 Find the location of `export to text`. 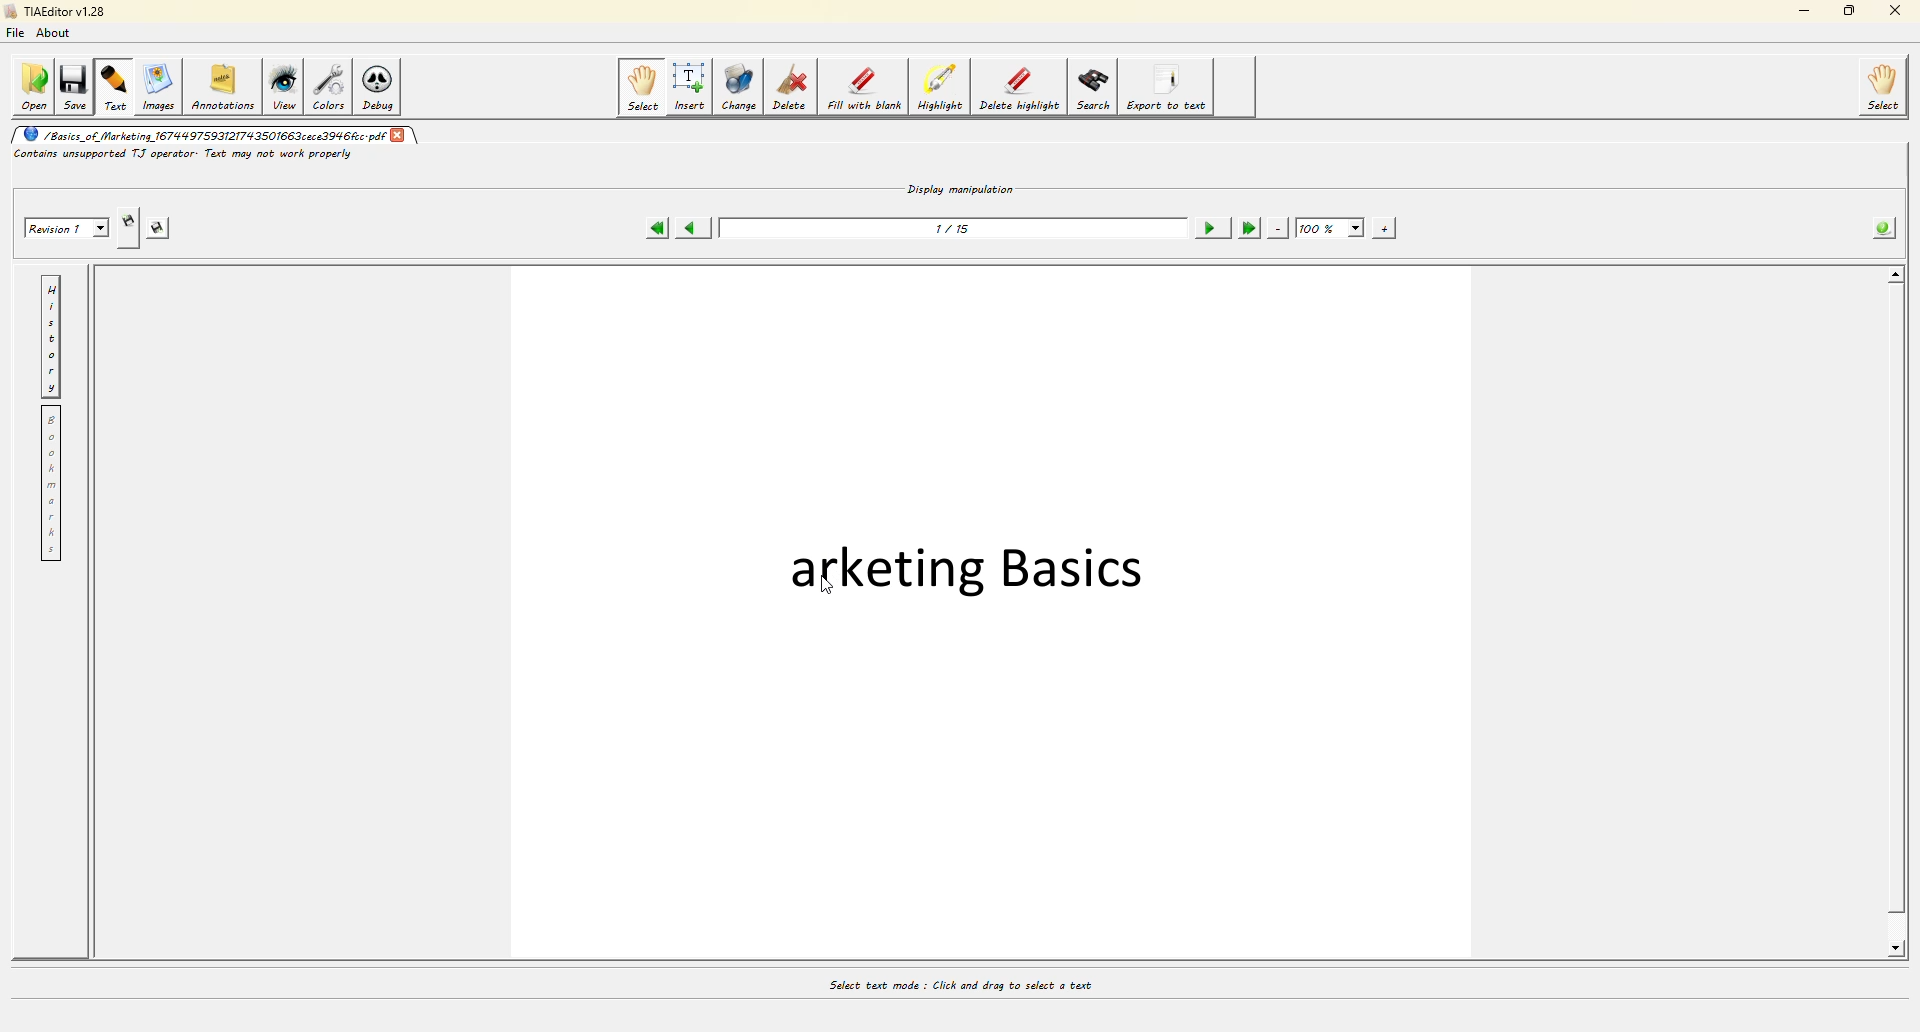

export to text is located at coordinates (1167, 88).